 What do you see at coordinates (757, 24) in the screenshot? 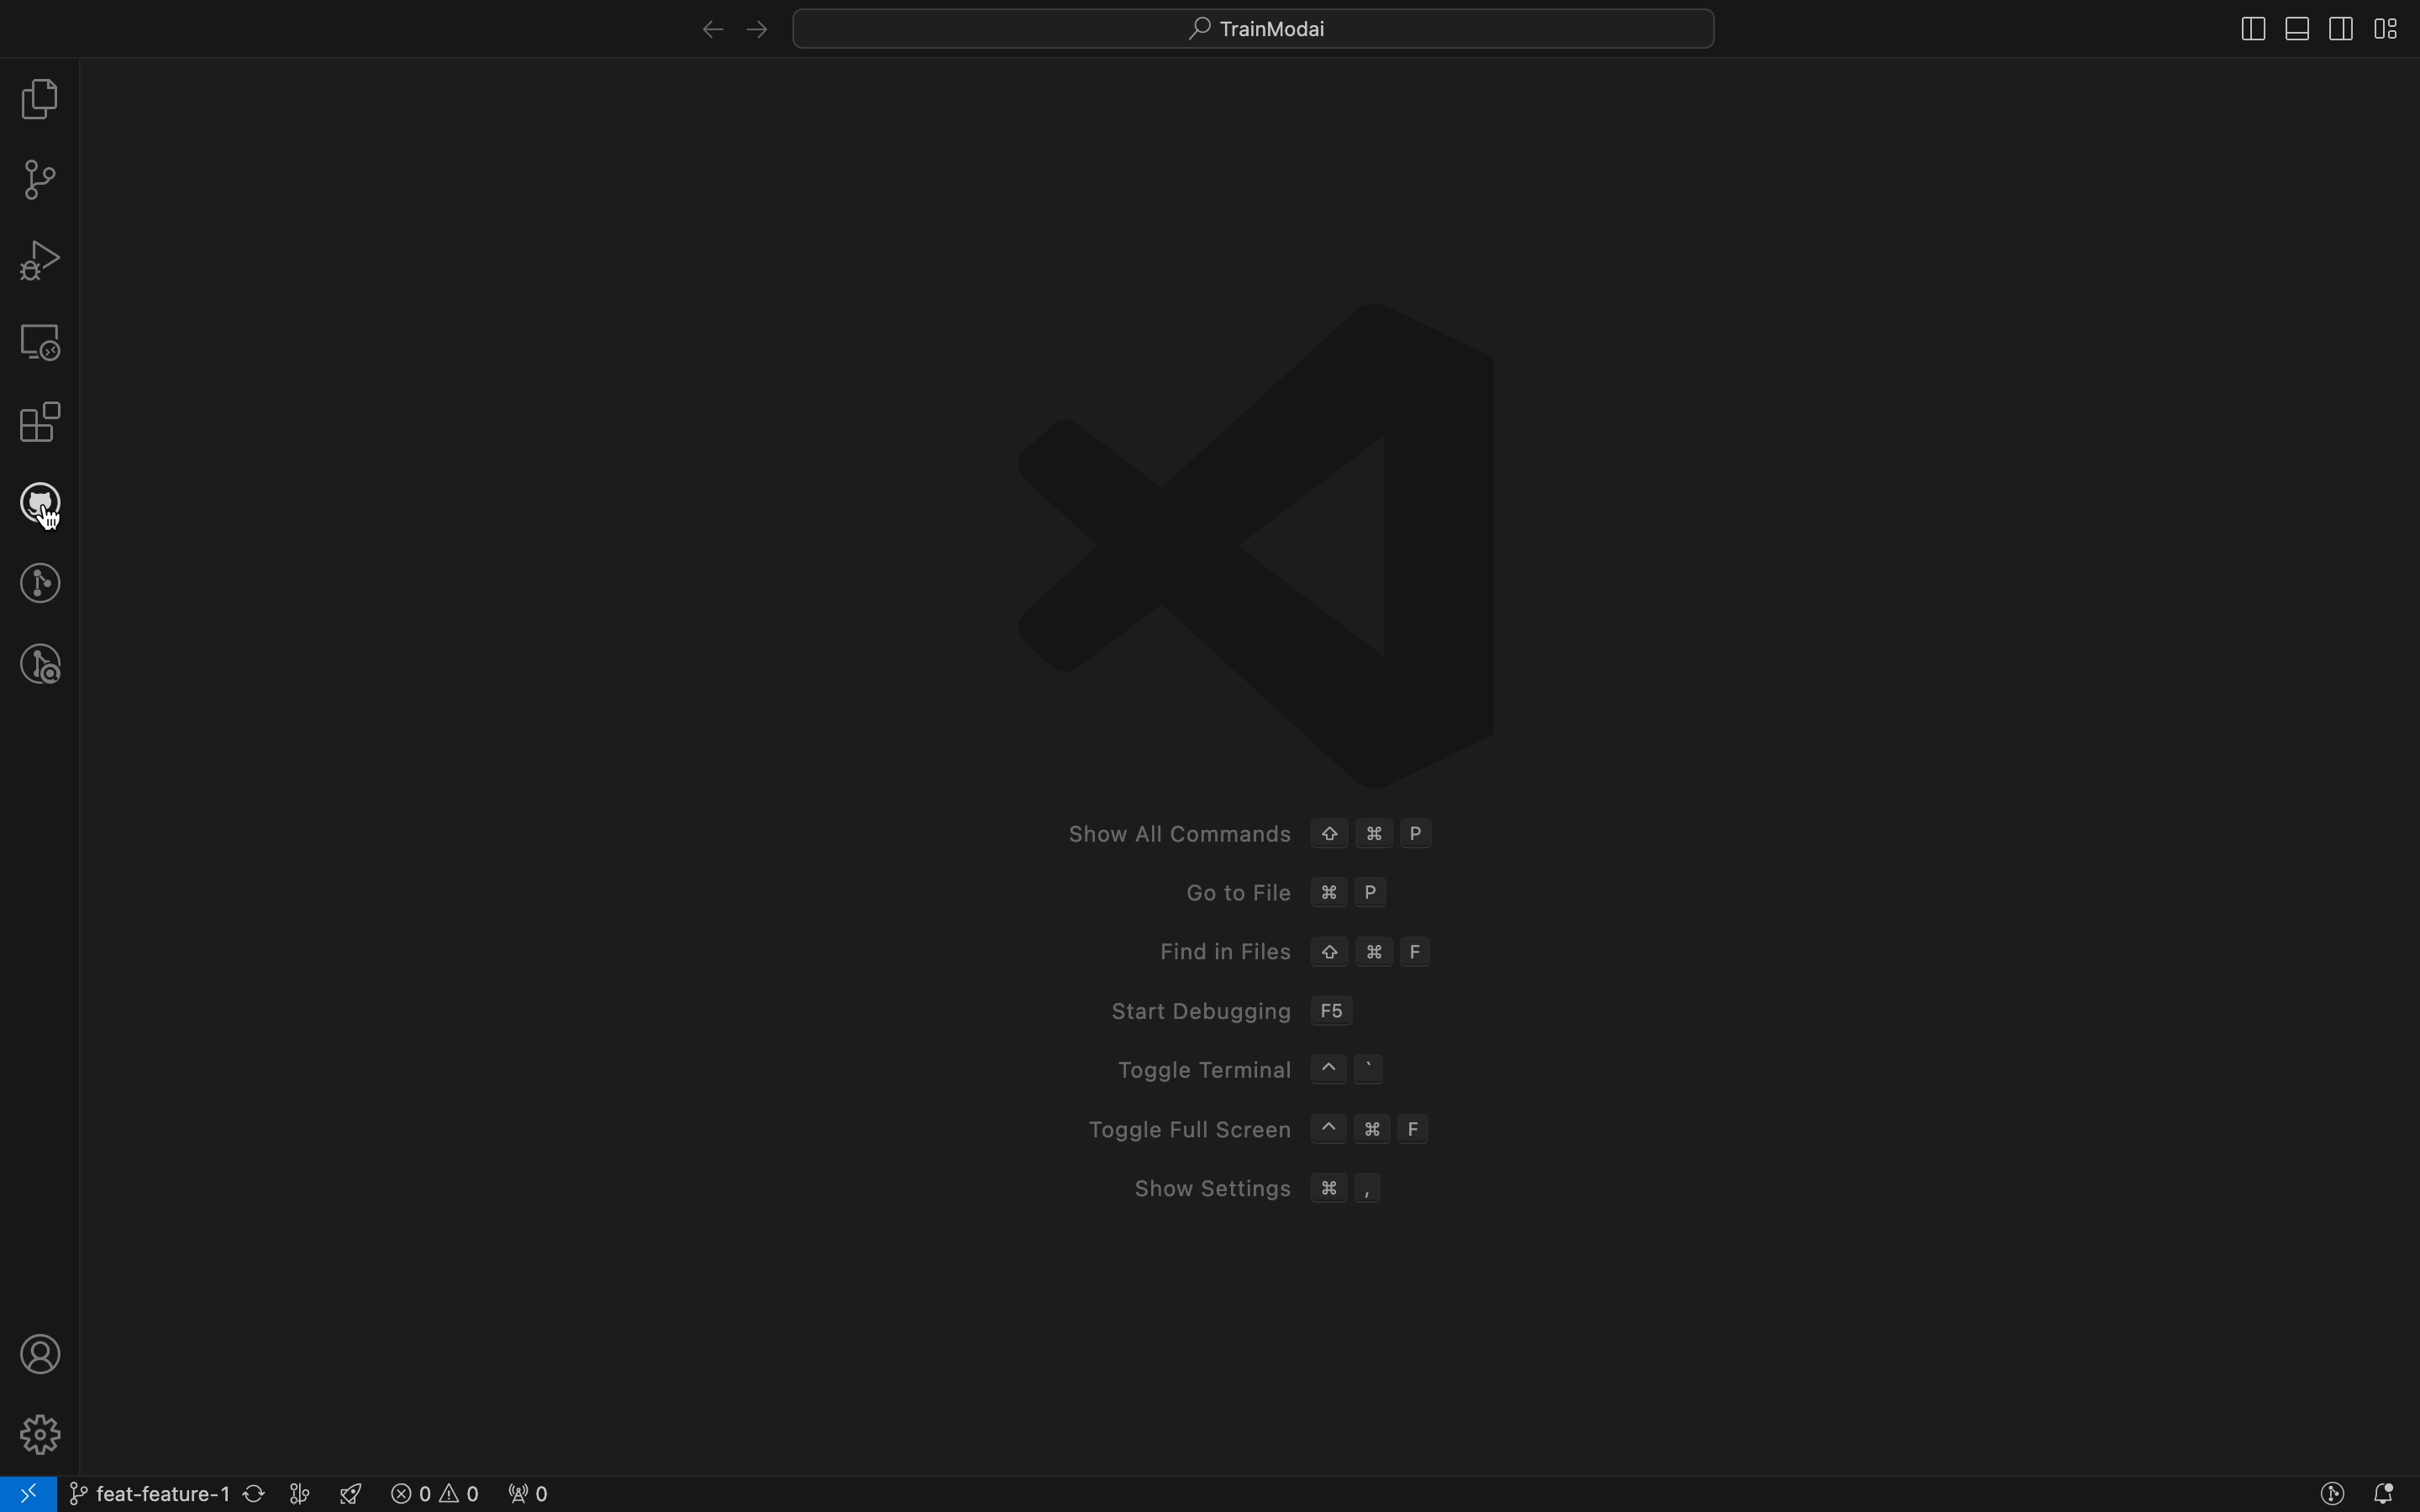
I see `left arrow` at bounding box center [757, 24].